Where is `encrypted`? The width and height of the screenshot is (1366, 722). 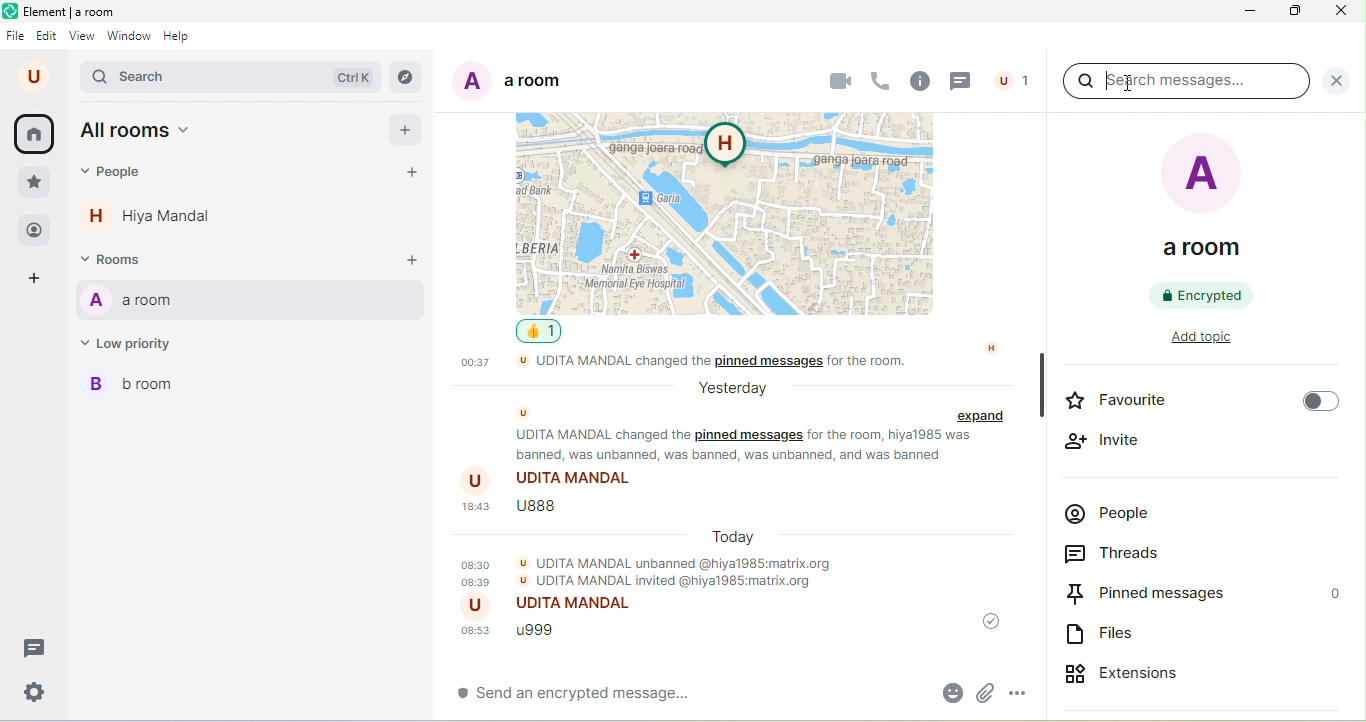 encrypted is located at coordinates (1204, 295).